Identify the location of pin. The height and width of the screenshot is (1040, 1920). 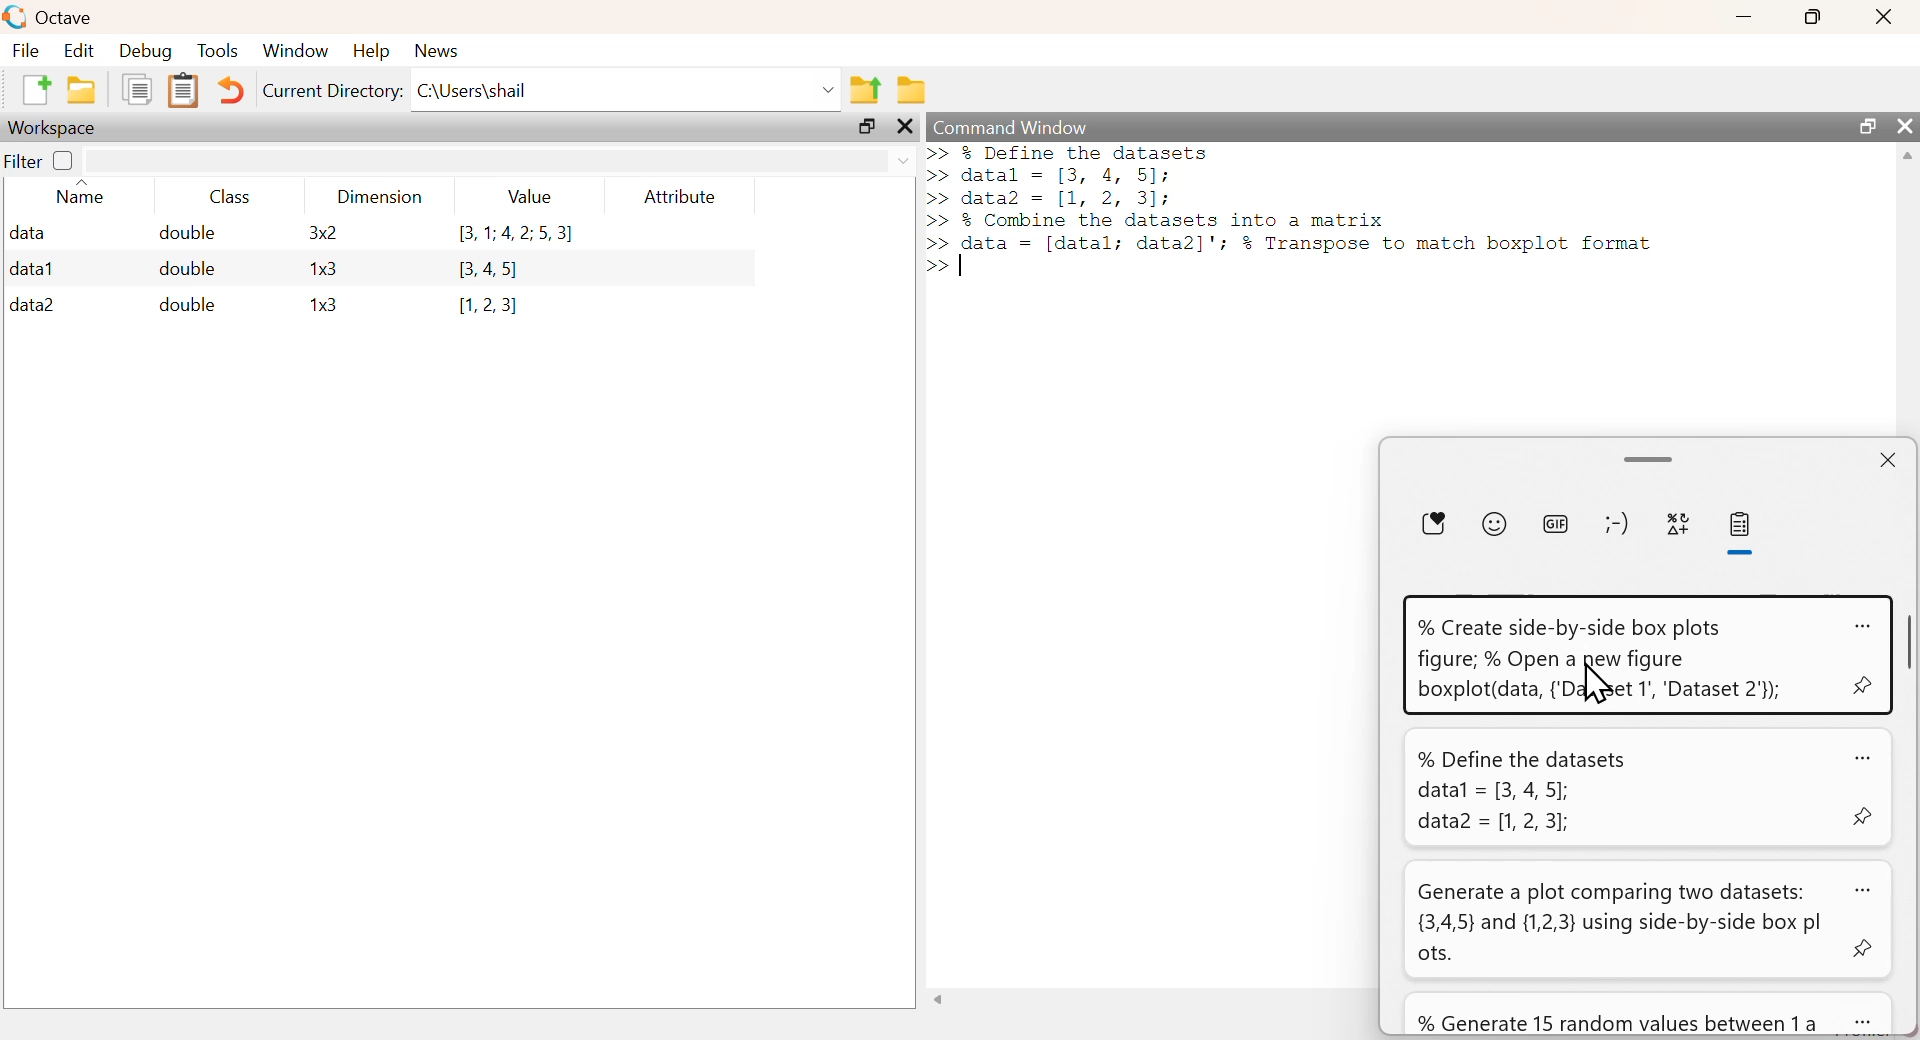
(1865, 952).